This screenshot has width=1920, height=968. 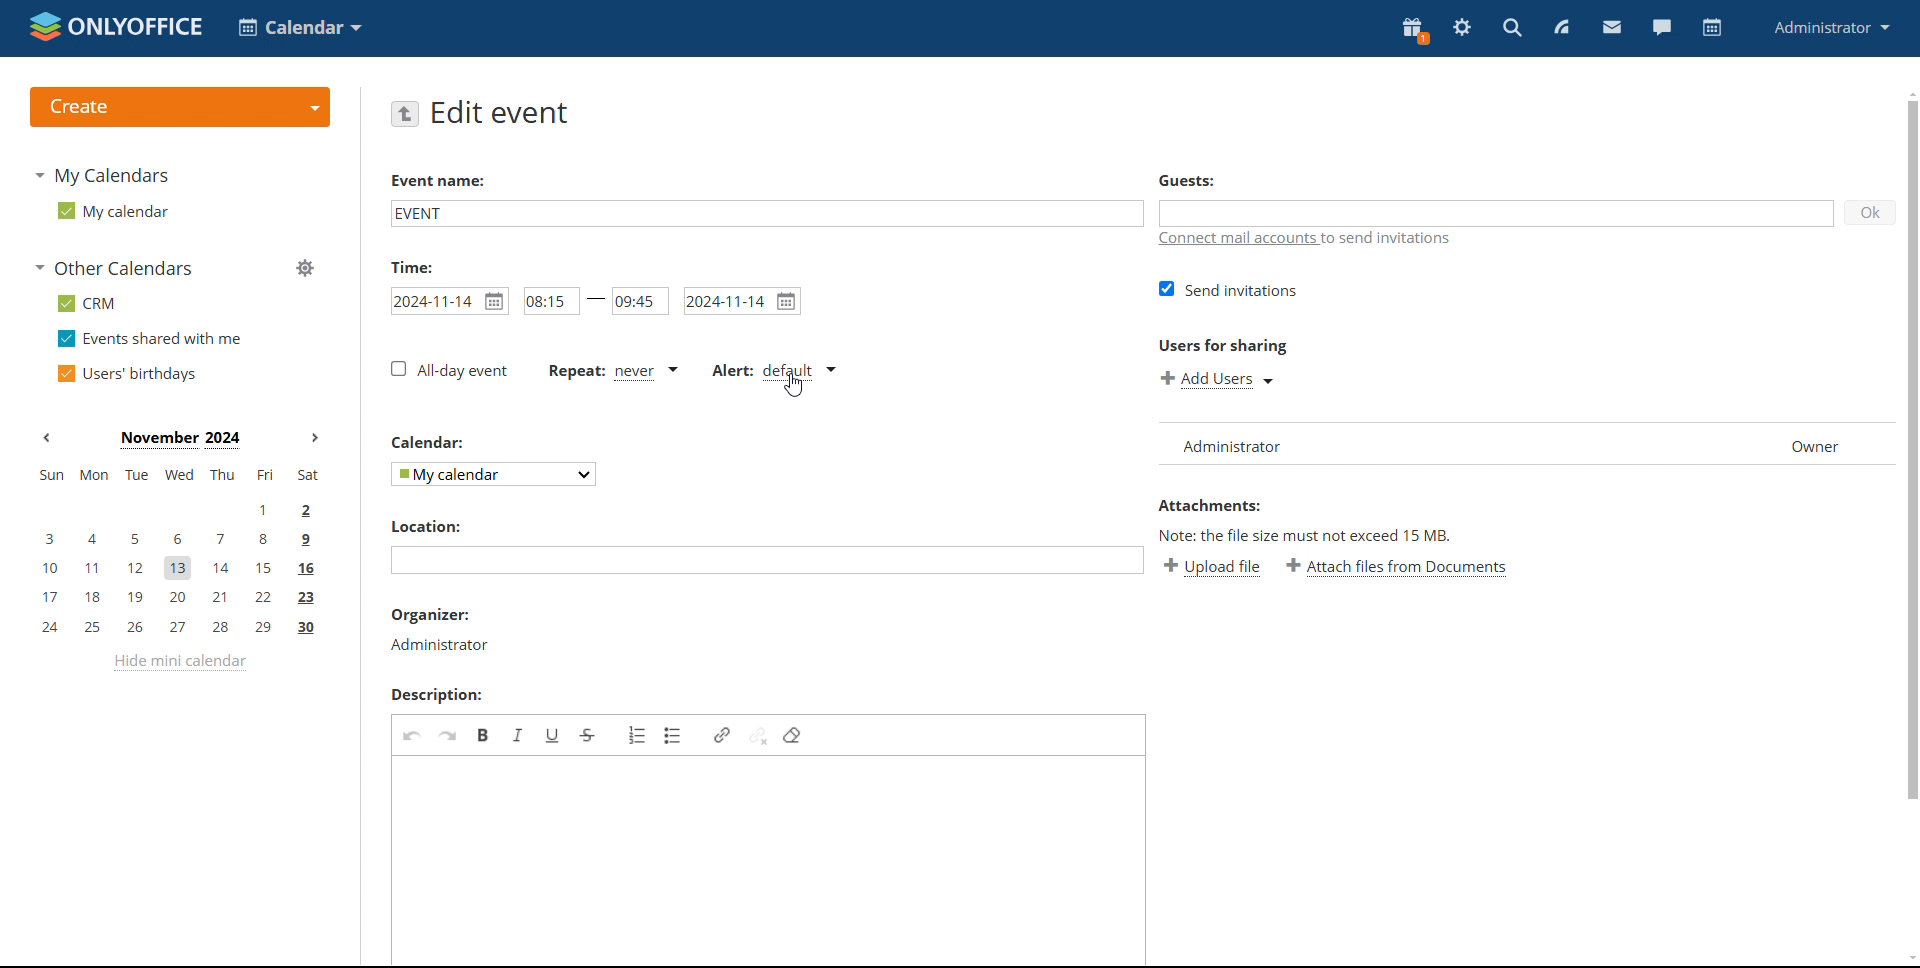 What do you see at coordinates (125, 373) in the screenshot?
I see `users' birthdays` at bounding box center [125, 373].